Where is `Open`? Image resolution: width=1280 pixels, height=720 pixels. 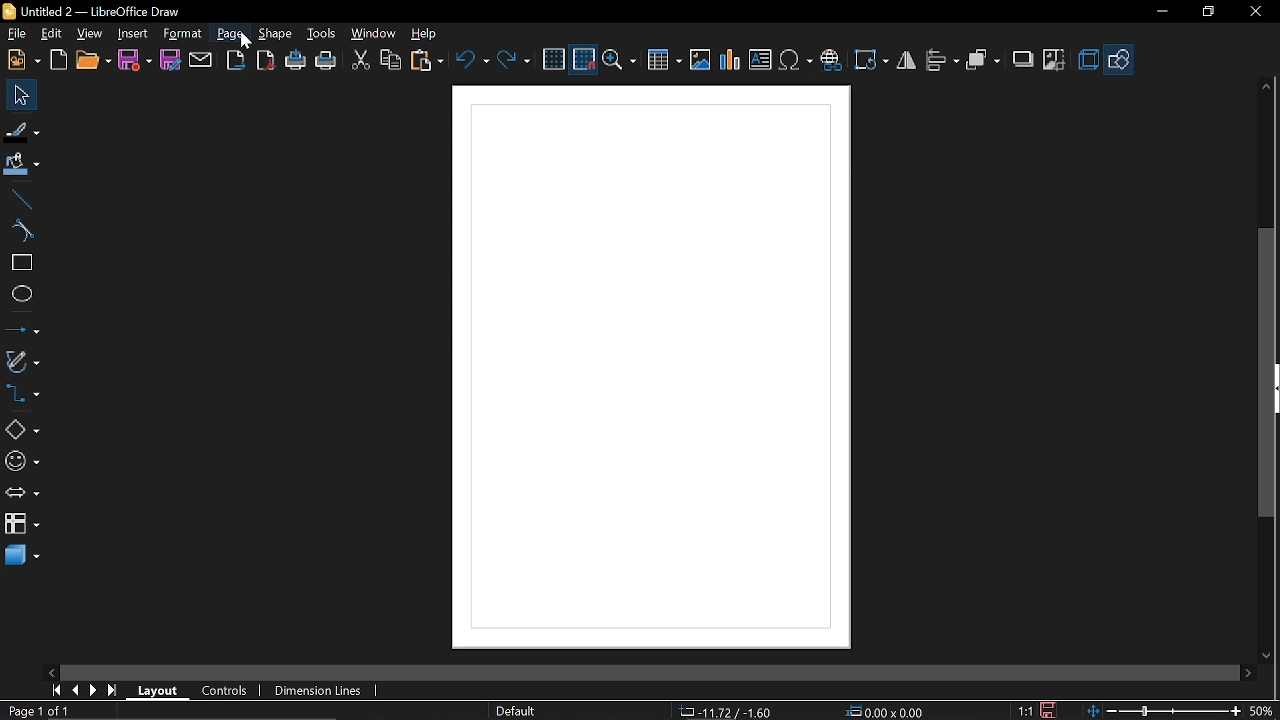 Open is located at coordinates (92, 61).